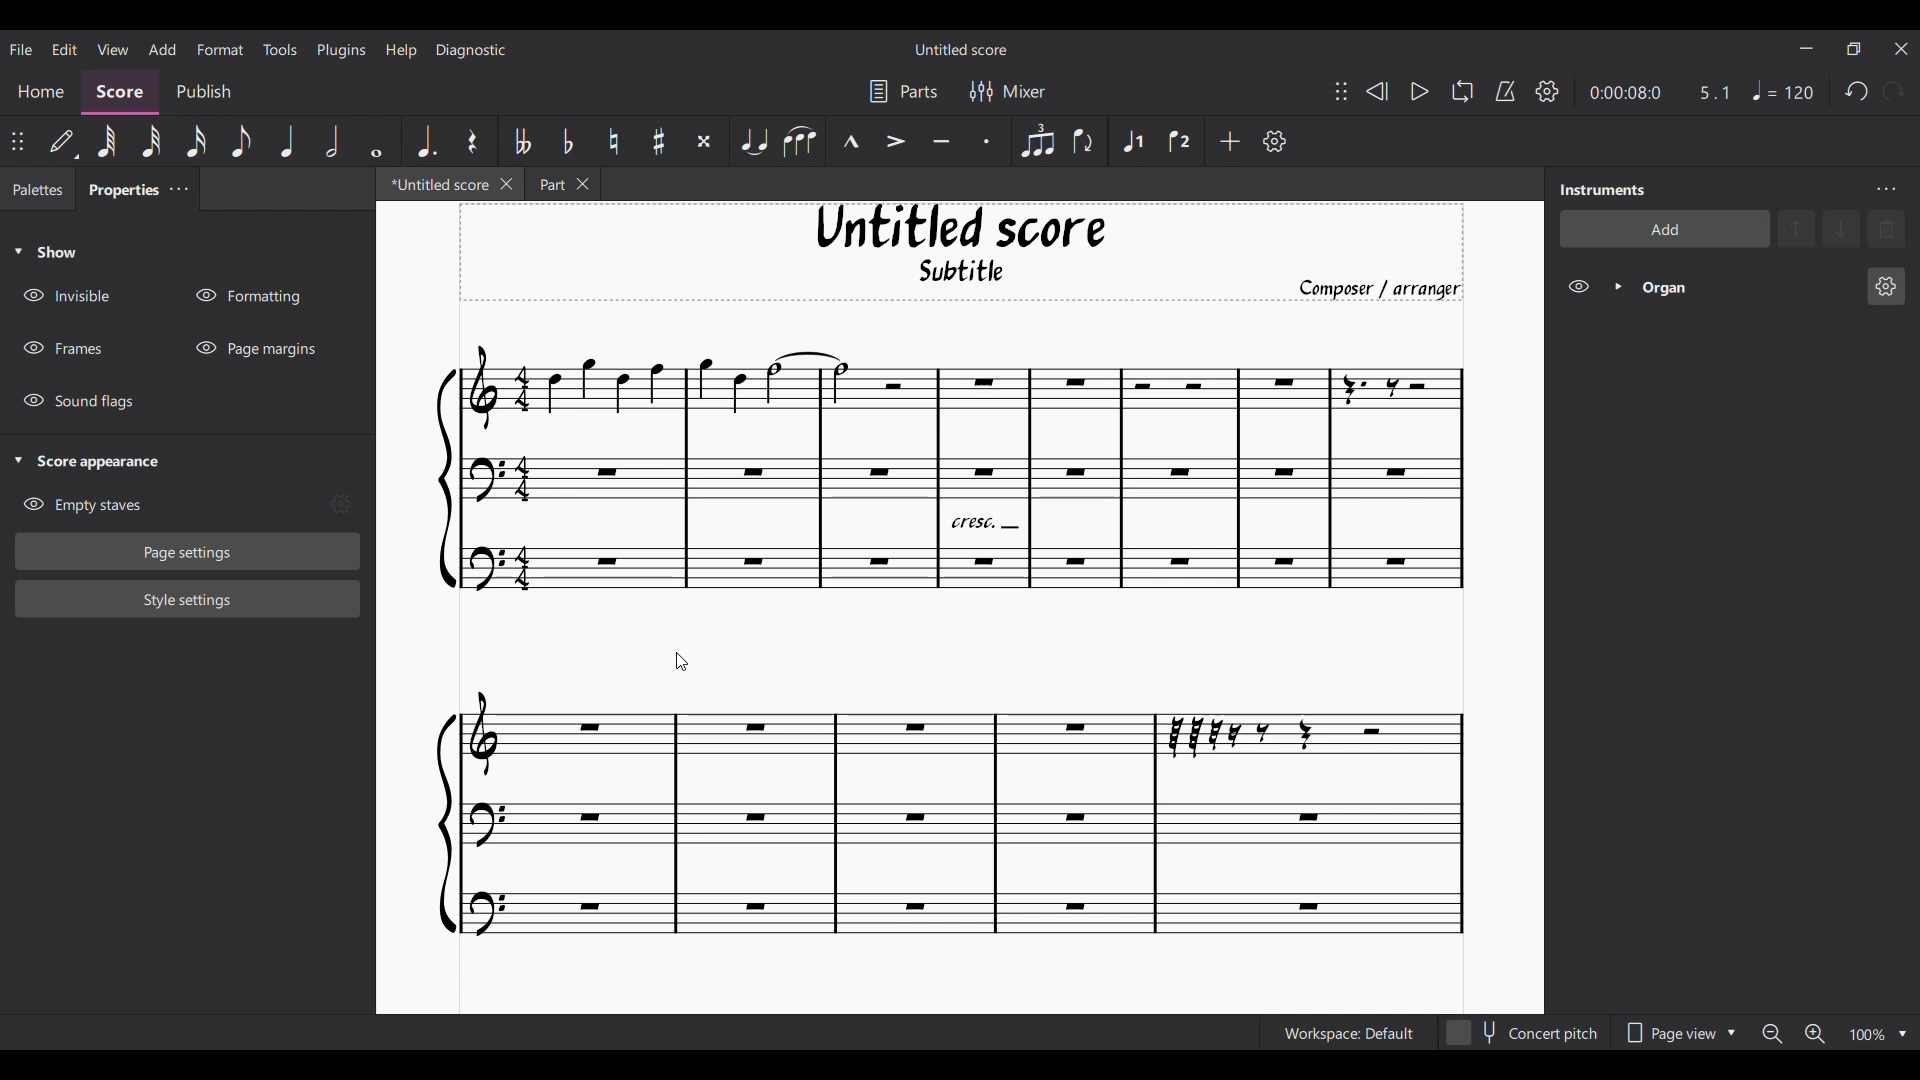 This screenshot has width=1920, height=1080. Describe the element at coordinates (342, 49) in the screenshot. I see `Plugins menu` at that location.